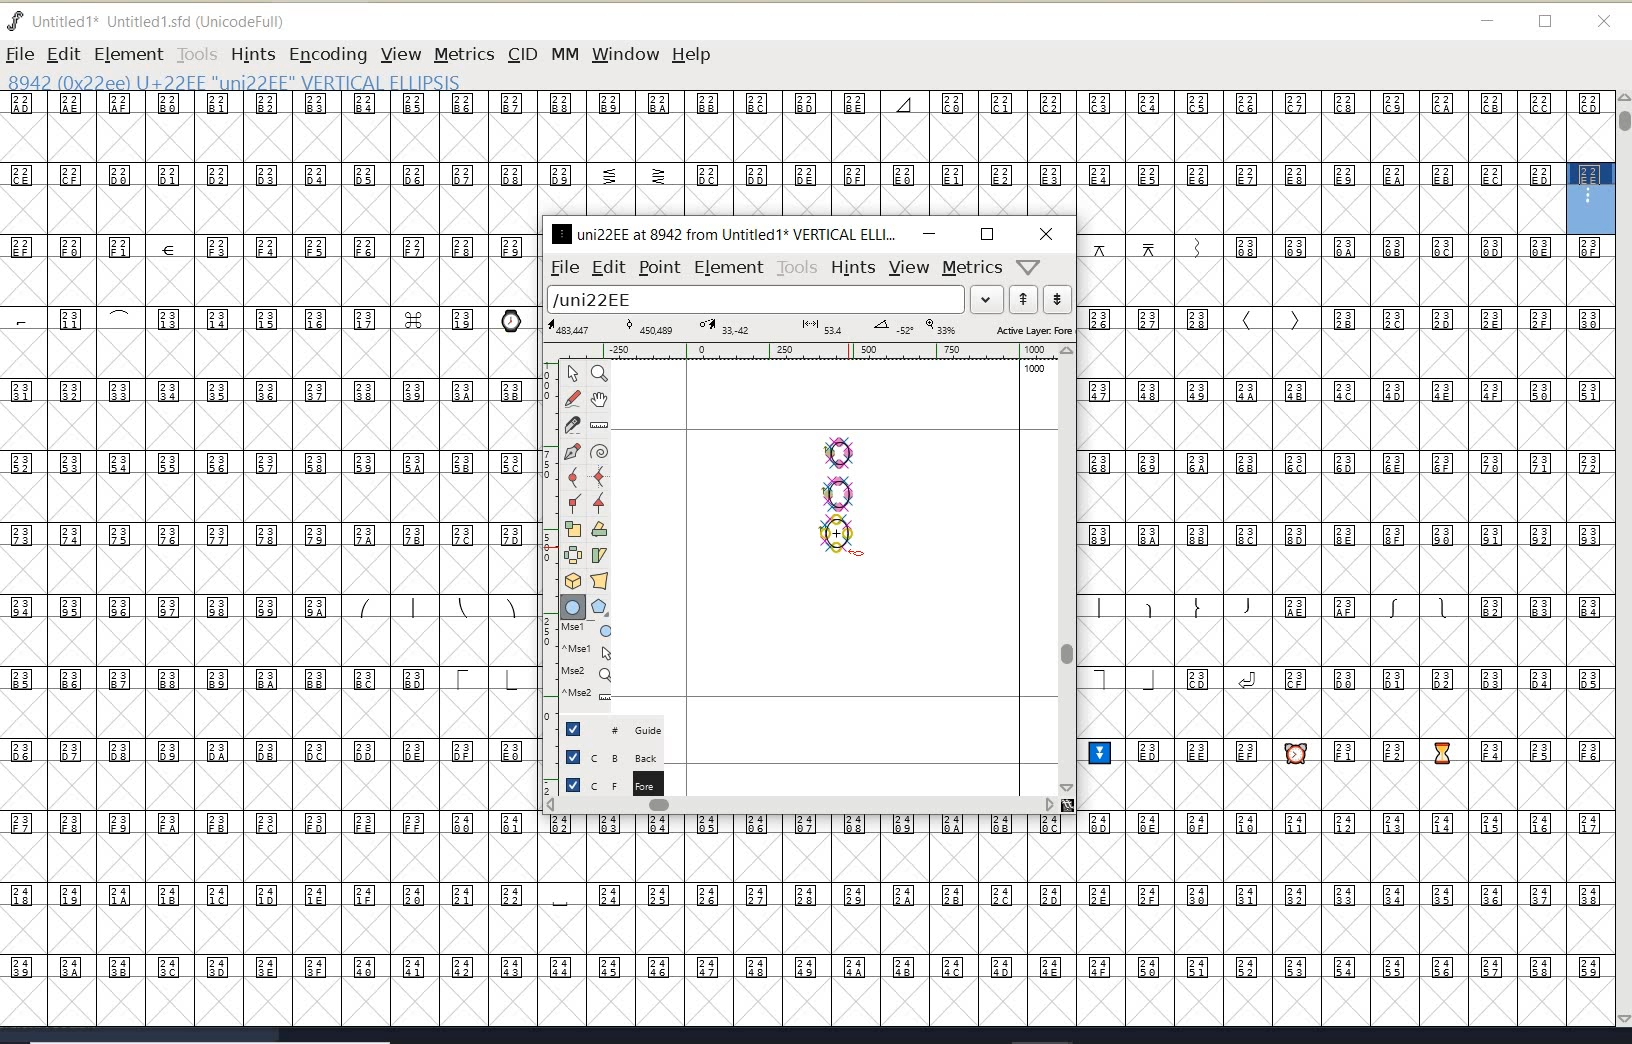 This screenshot has height=1044, width=1632. What do you see at coordinates (600, 424) in the screenshot?
I see `measure distance, angle between points` at bounding box center [600, 424].